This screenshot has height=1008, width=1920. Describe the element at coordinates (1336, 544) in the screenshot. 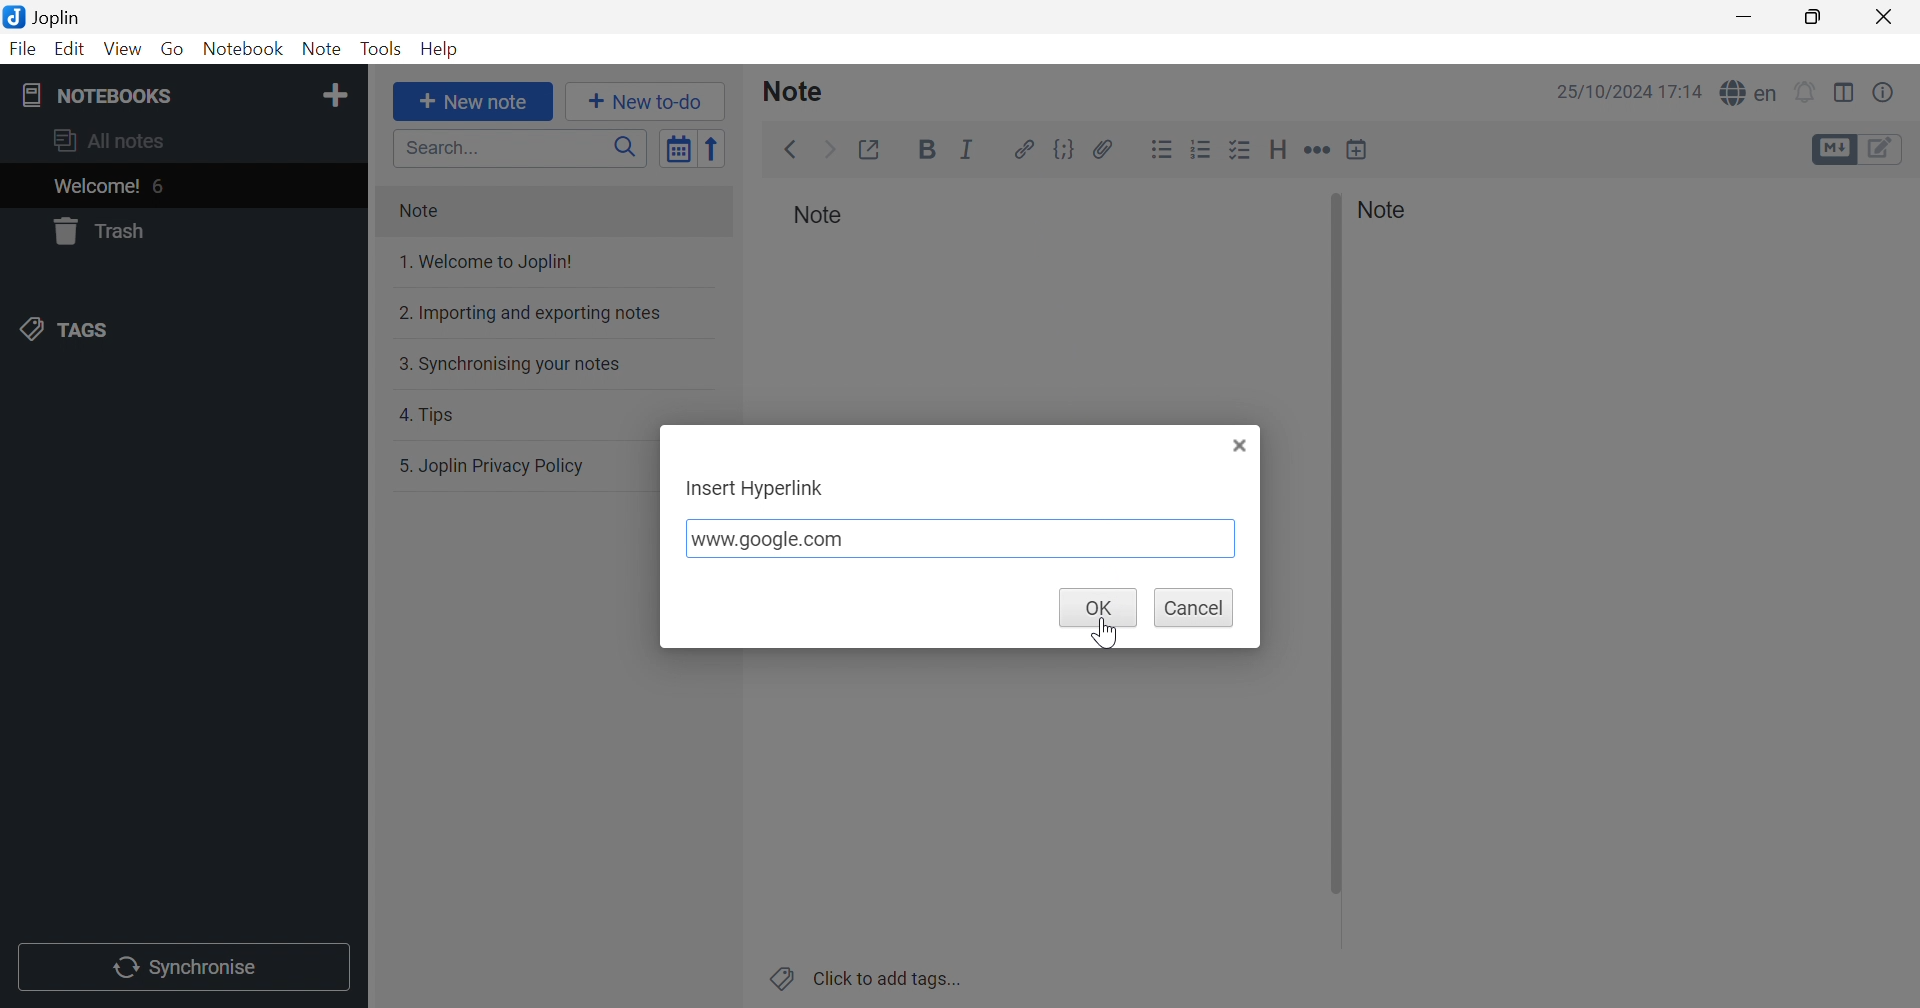

I see `scroll bar` at that location.